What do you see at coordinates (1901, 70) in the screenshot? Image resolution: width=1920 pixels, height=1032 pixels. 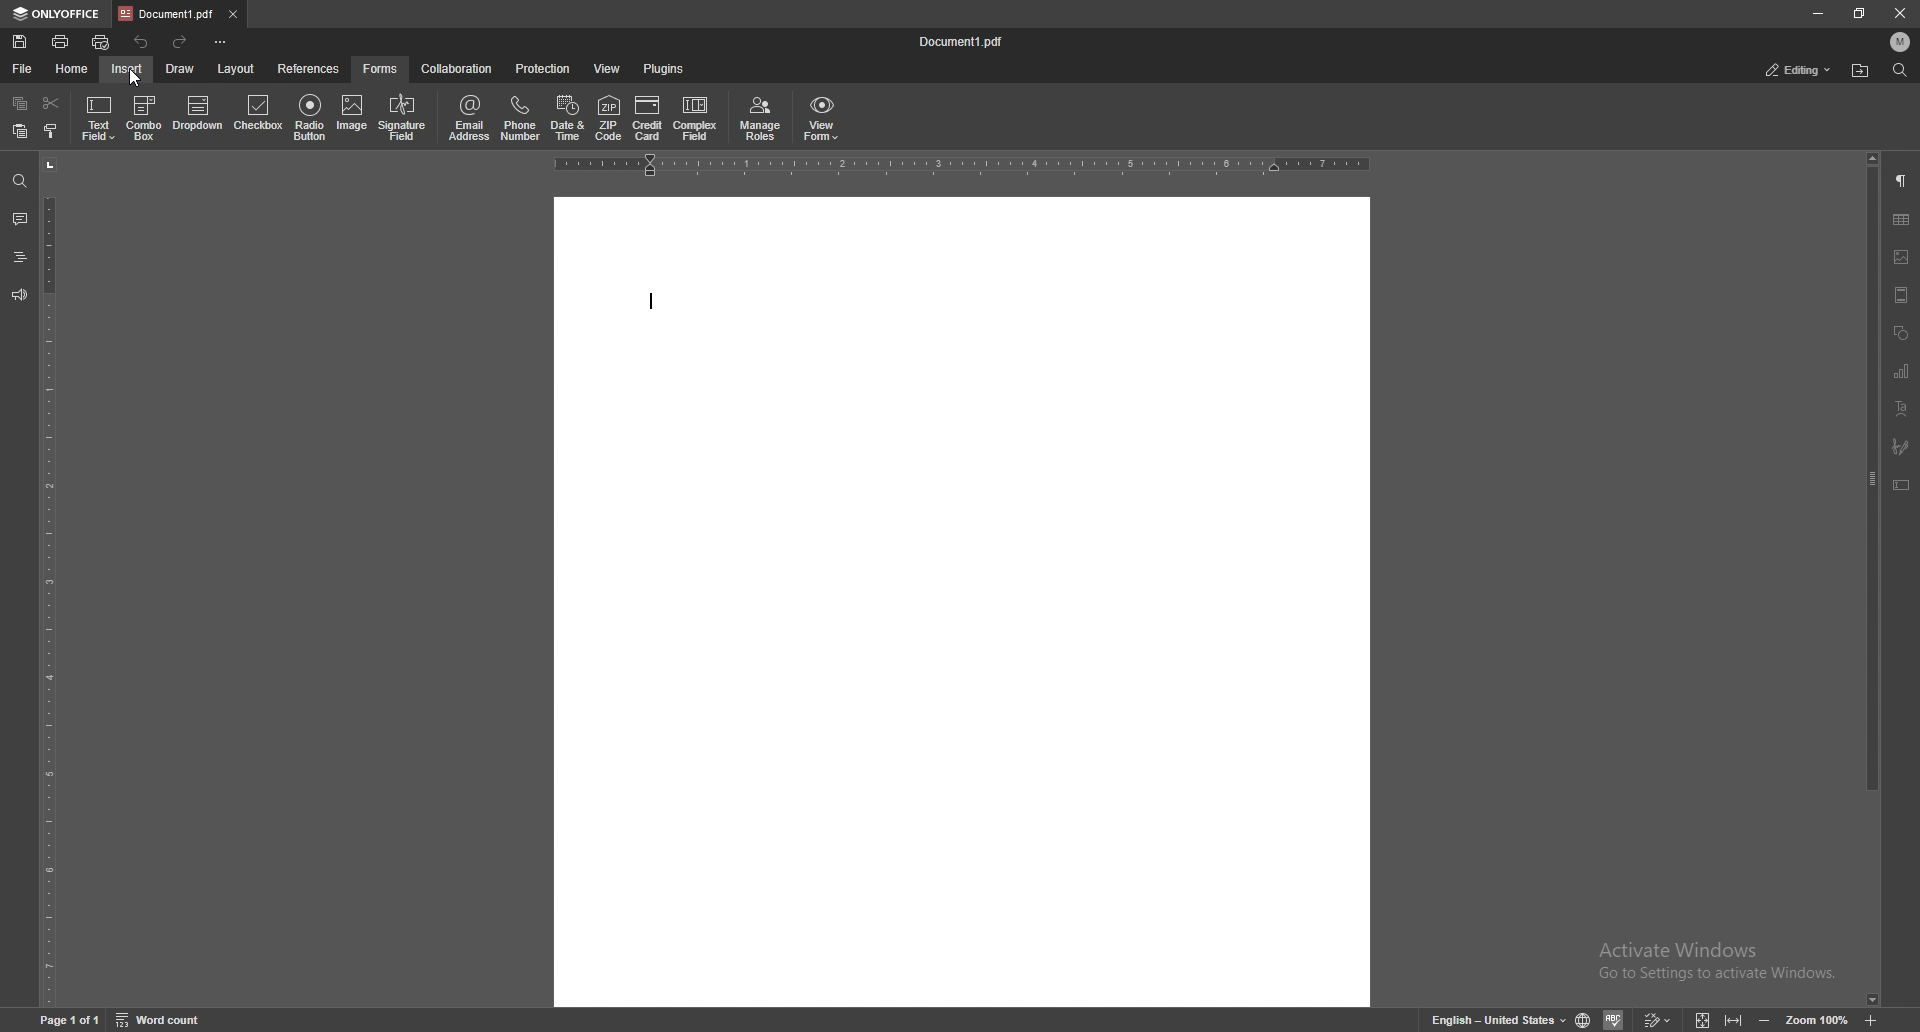 I see `find` at bounding box center [1901, 70].